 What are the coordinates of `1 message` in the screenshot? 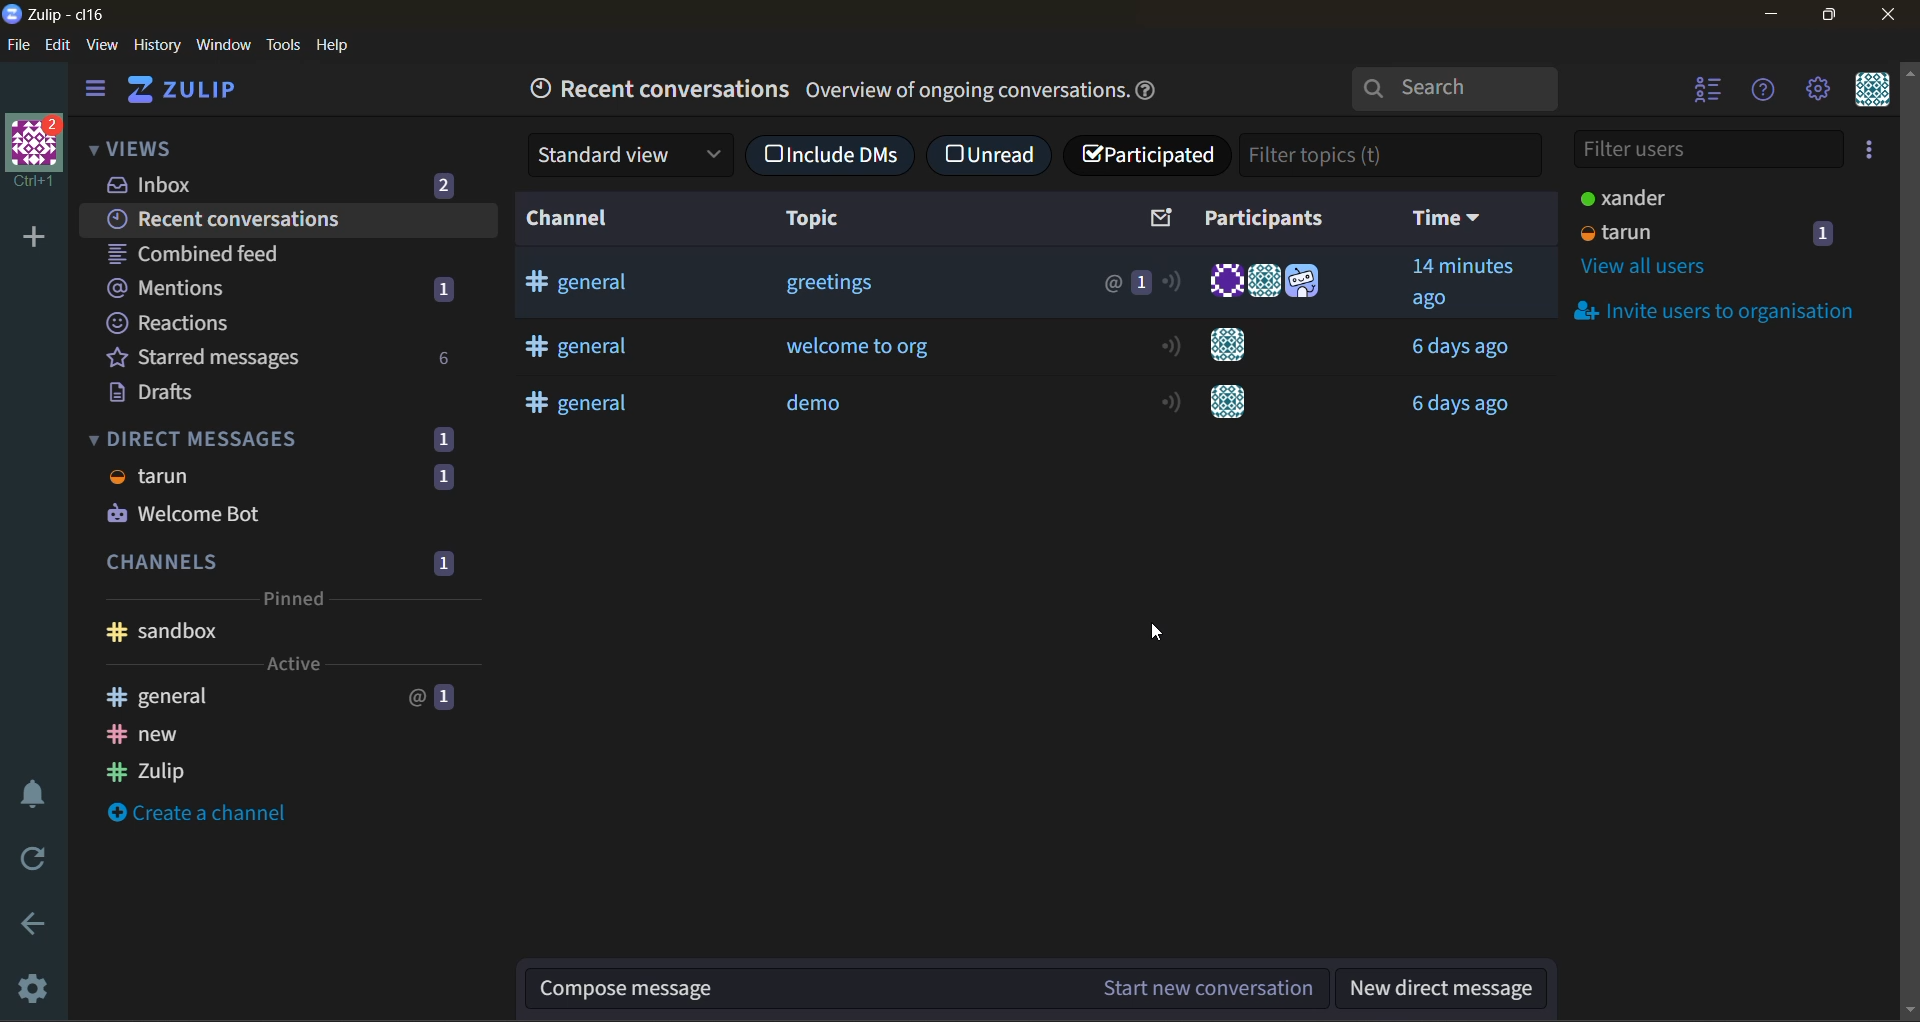 It's located at (448, 698).